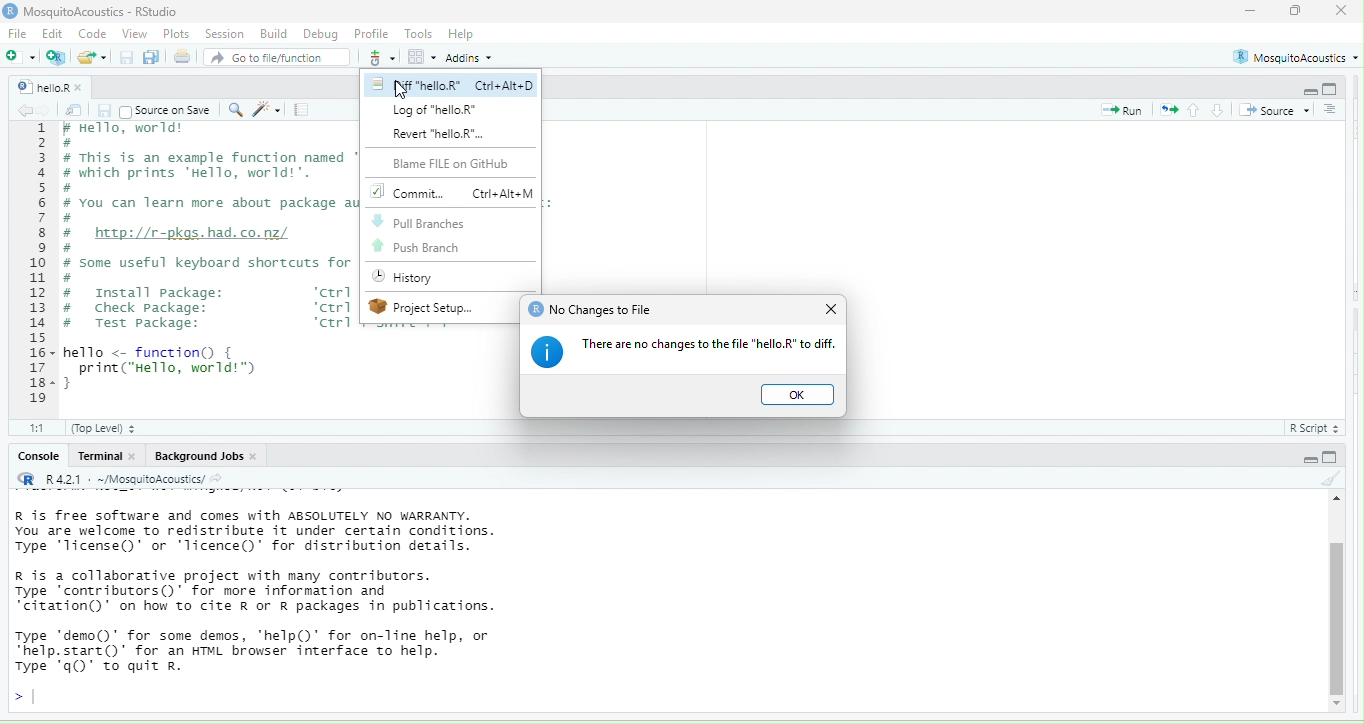 The width and height of the screenshot is (1364, 724). I want to click on close, so click(135, 456).